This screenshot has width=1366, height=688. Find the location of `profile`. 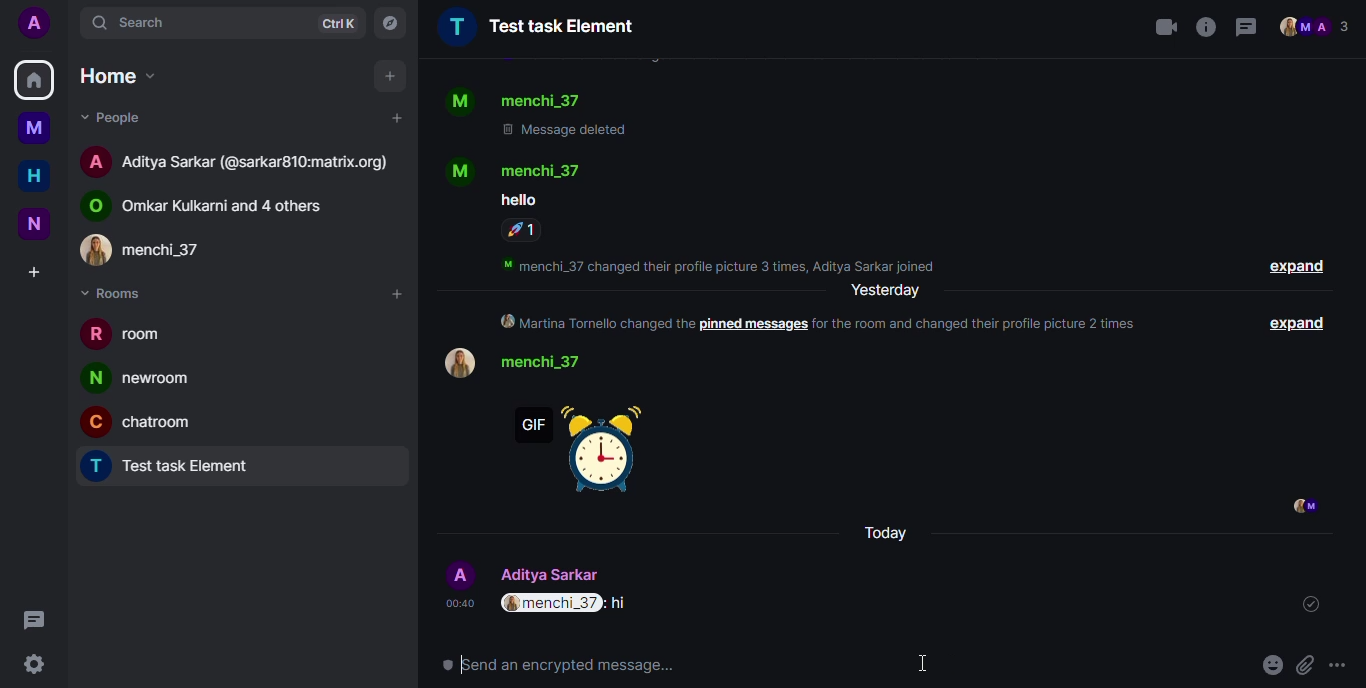

profile is located at coordinates (455, 364).